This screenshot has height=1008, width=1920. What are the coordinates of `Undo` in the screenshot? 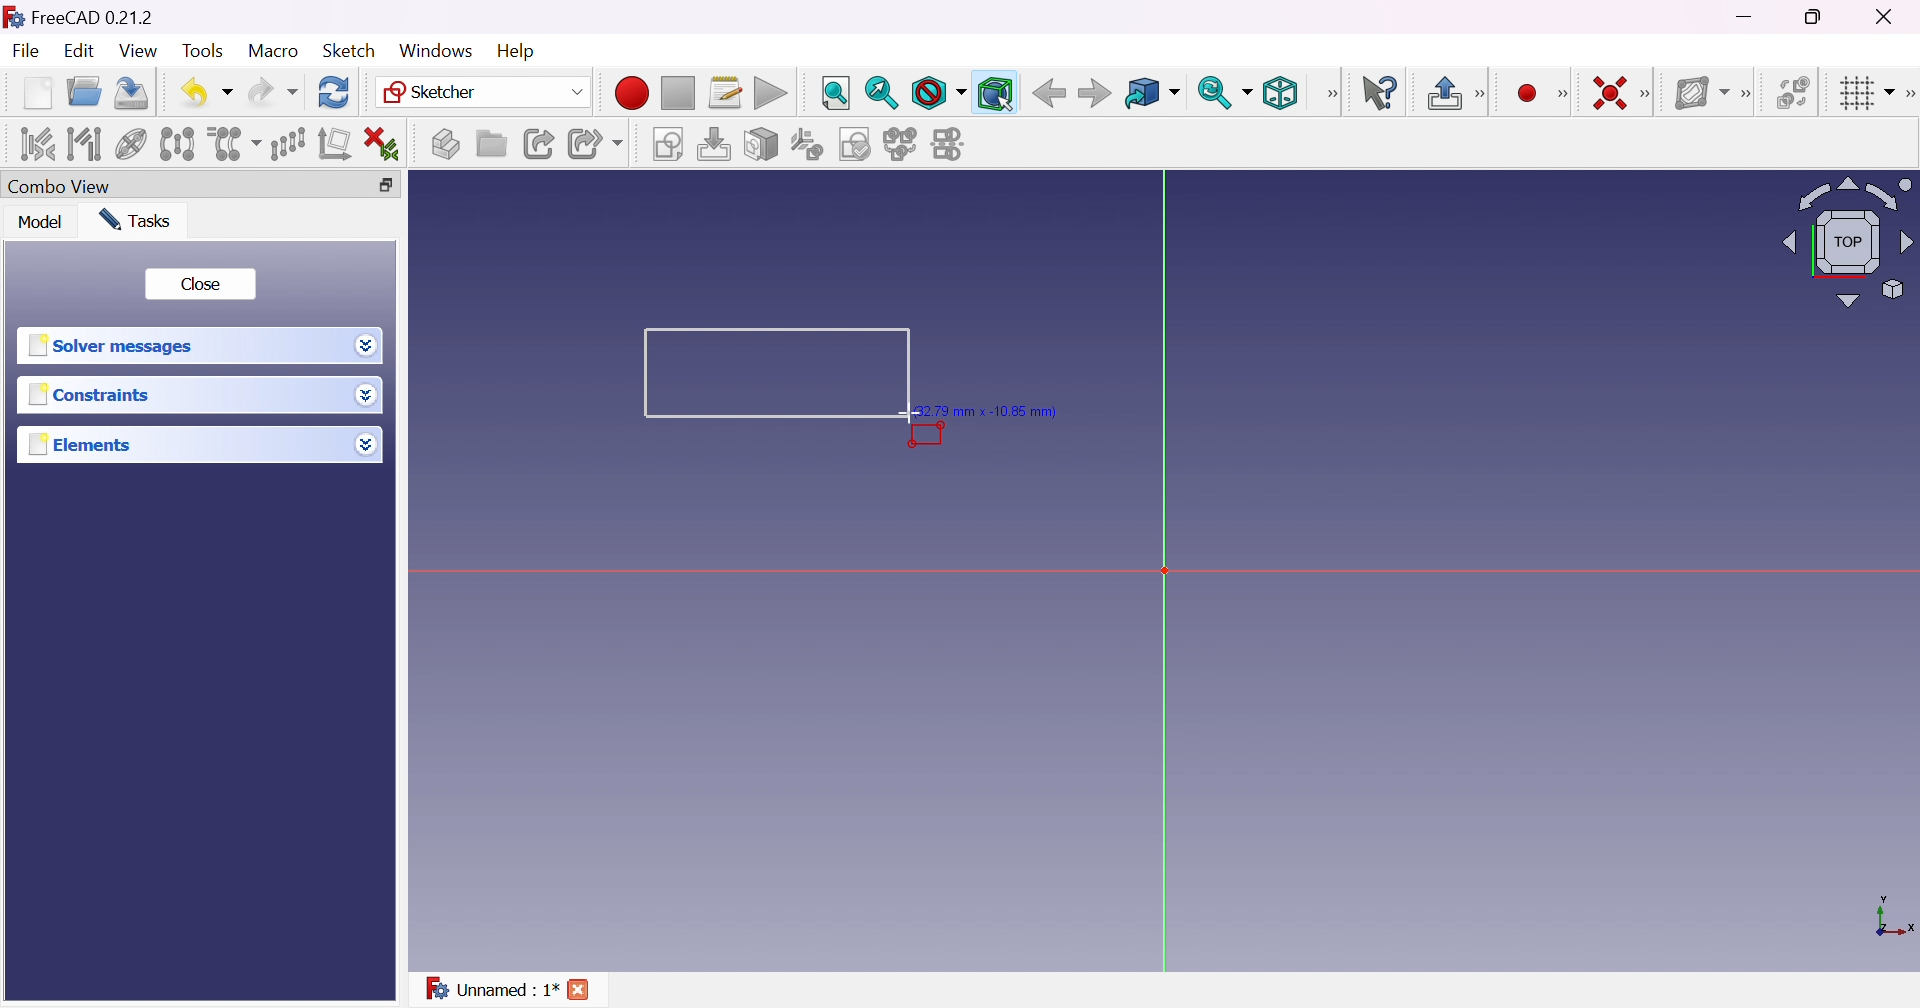 It's located at (207, 96).